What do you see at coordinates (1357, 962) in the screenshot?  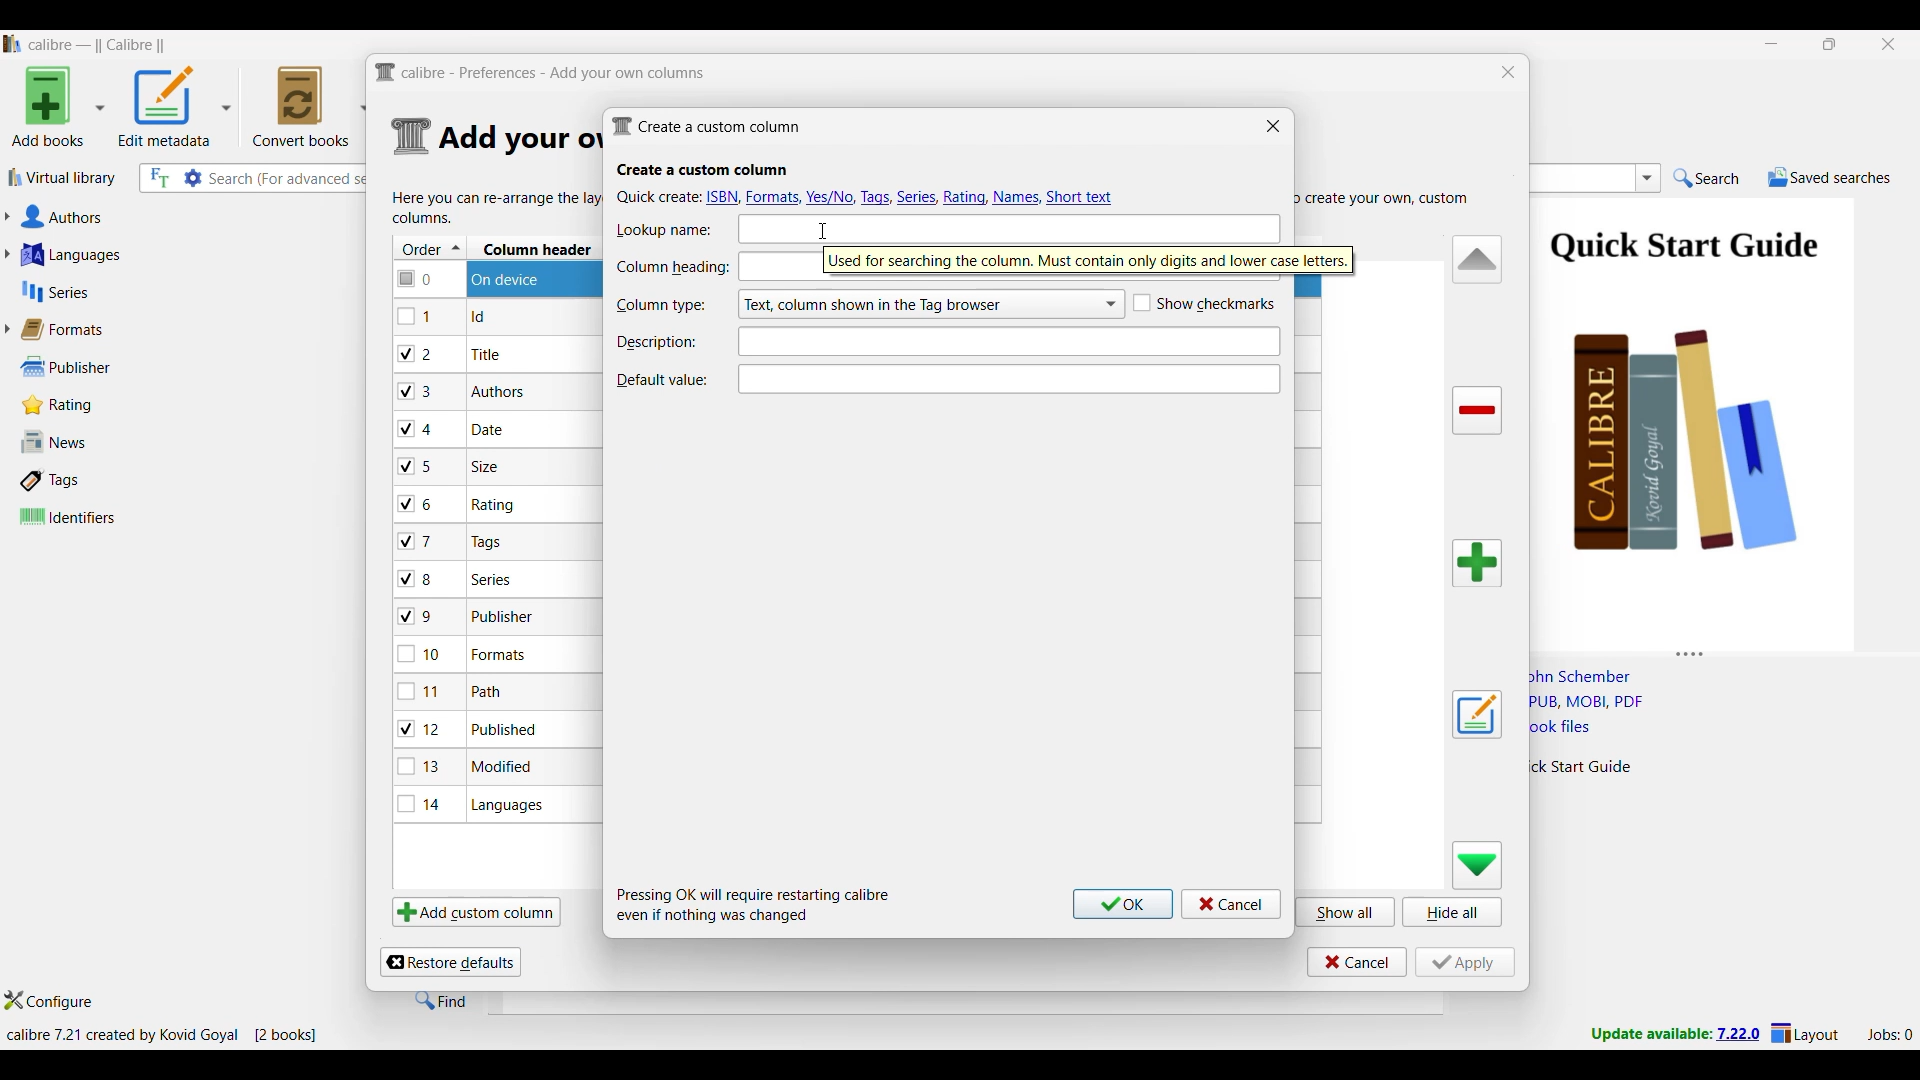 I see `Cancel` at bounding box center [1357, 962].